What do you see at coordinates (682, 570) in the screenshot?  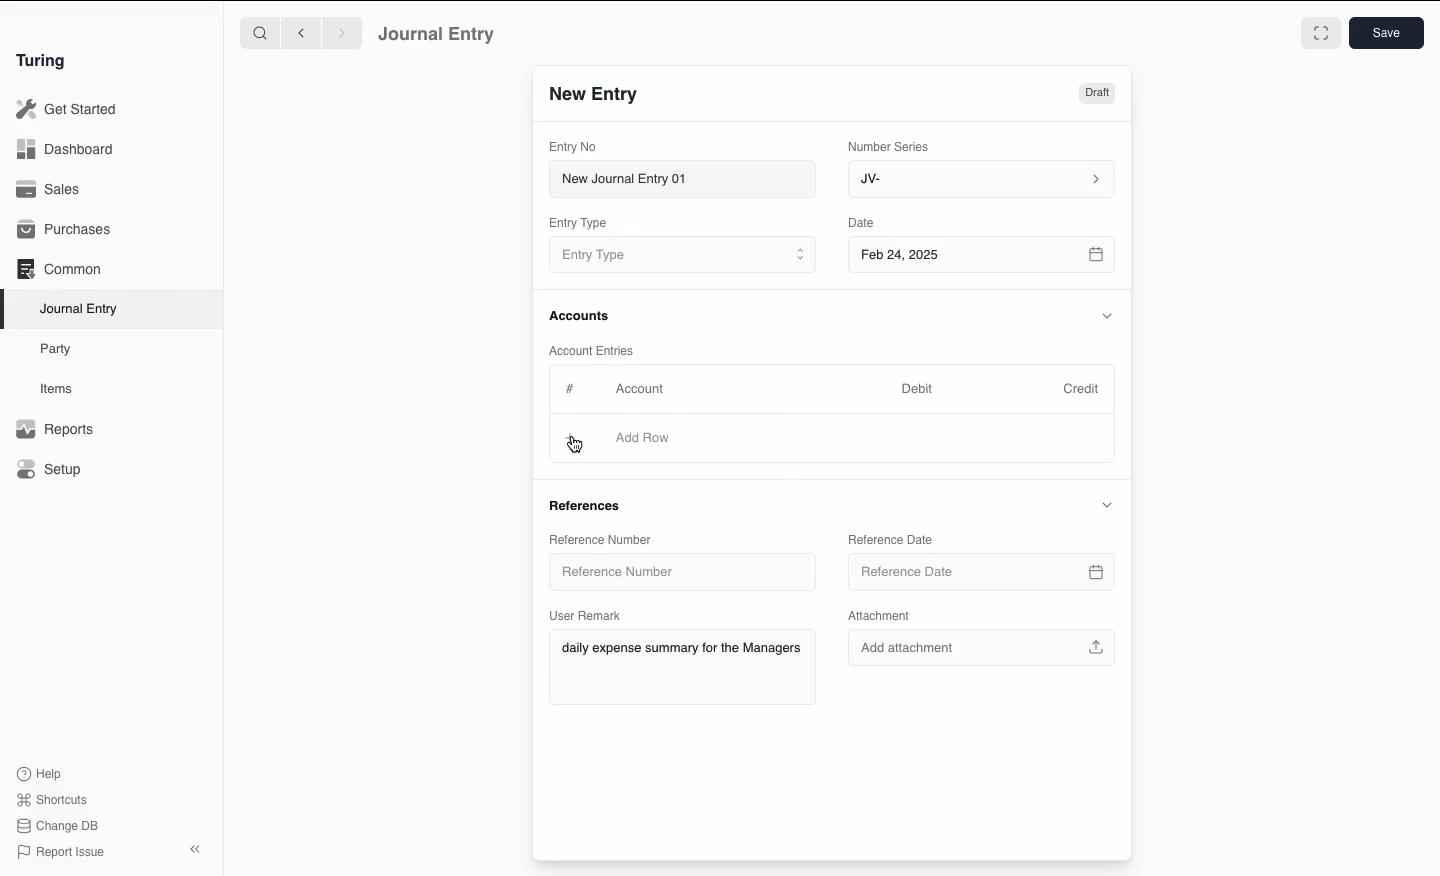 I see `Reference Number` at bounding box center [682, 570].